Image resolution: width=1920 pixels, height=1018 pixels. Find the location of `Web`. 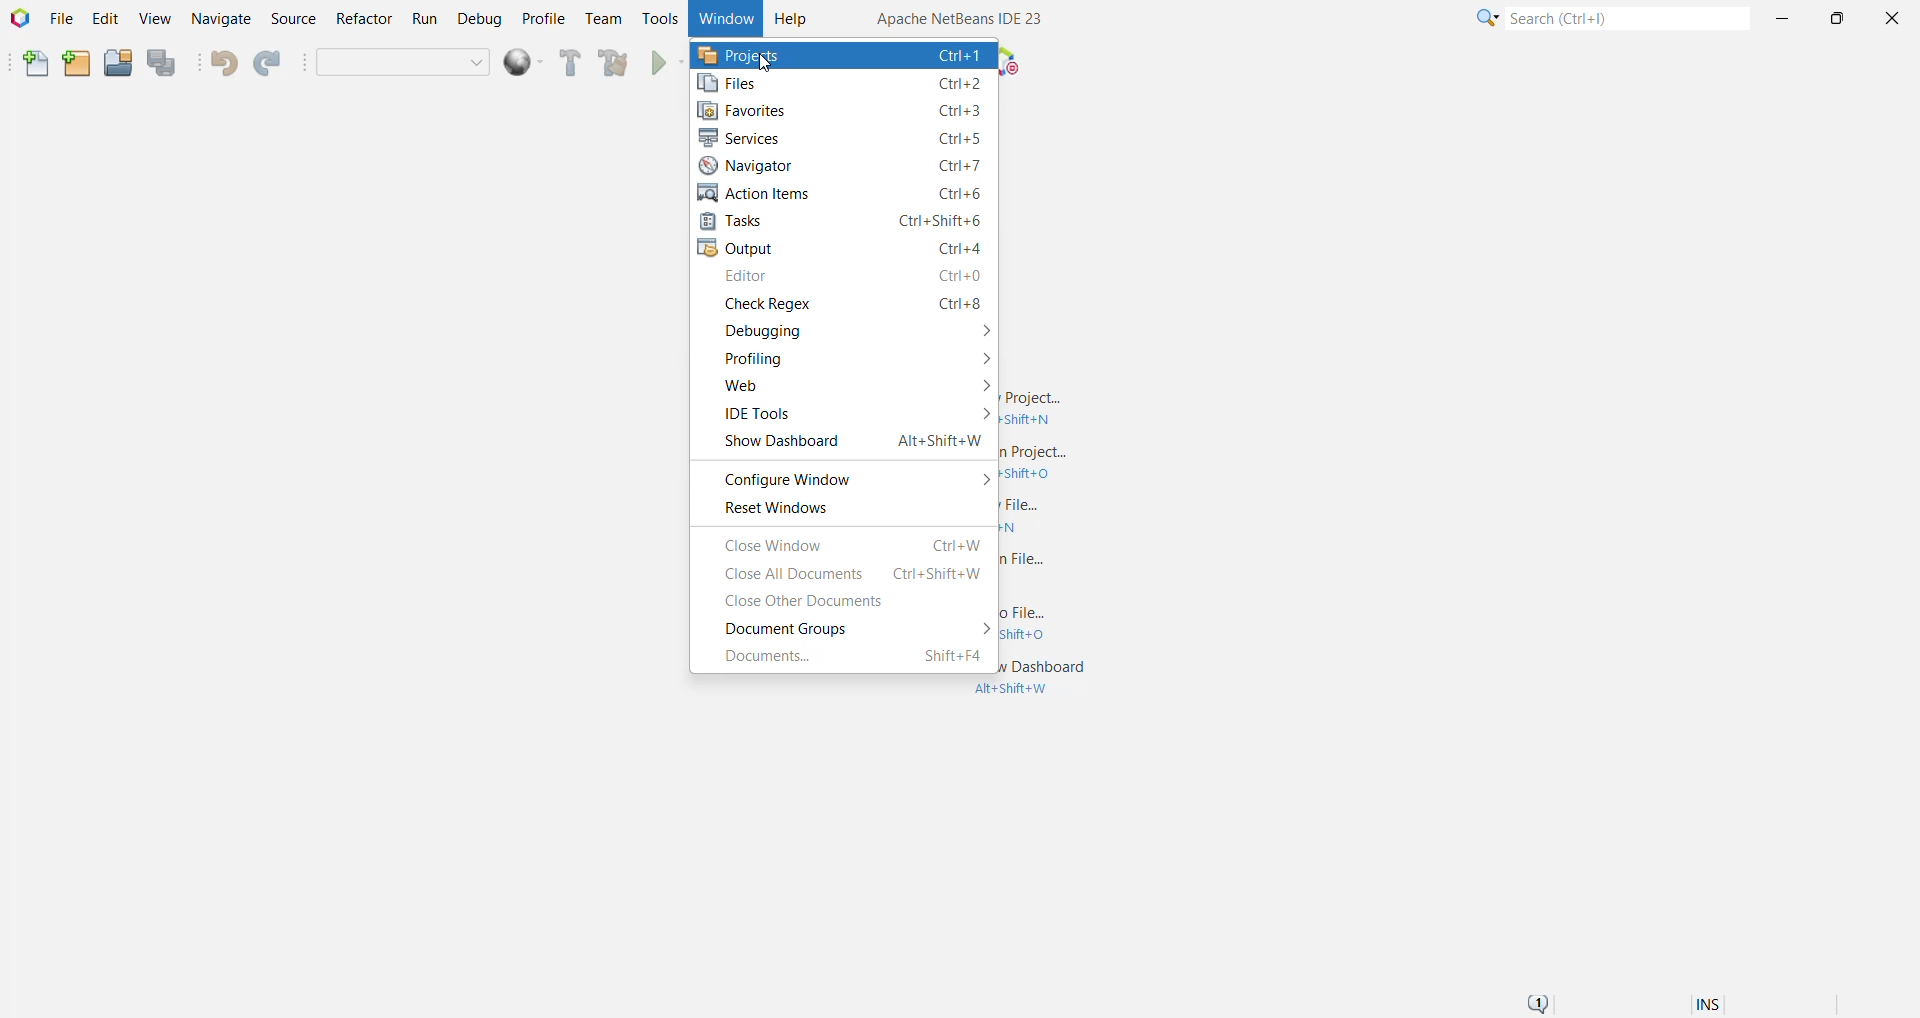

Web is located at coordinates (852, 387).